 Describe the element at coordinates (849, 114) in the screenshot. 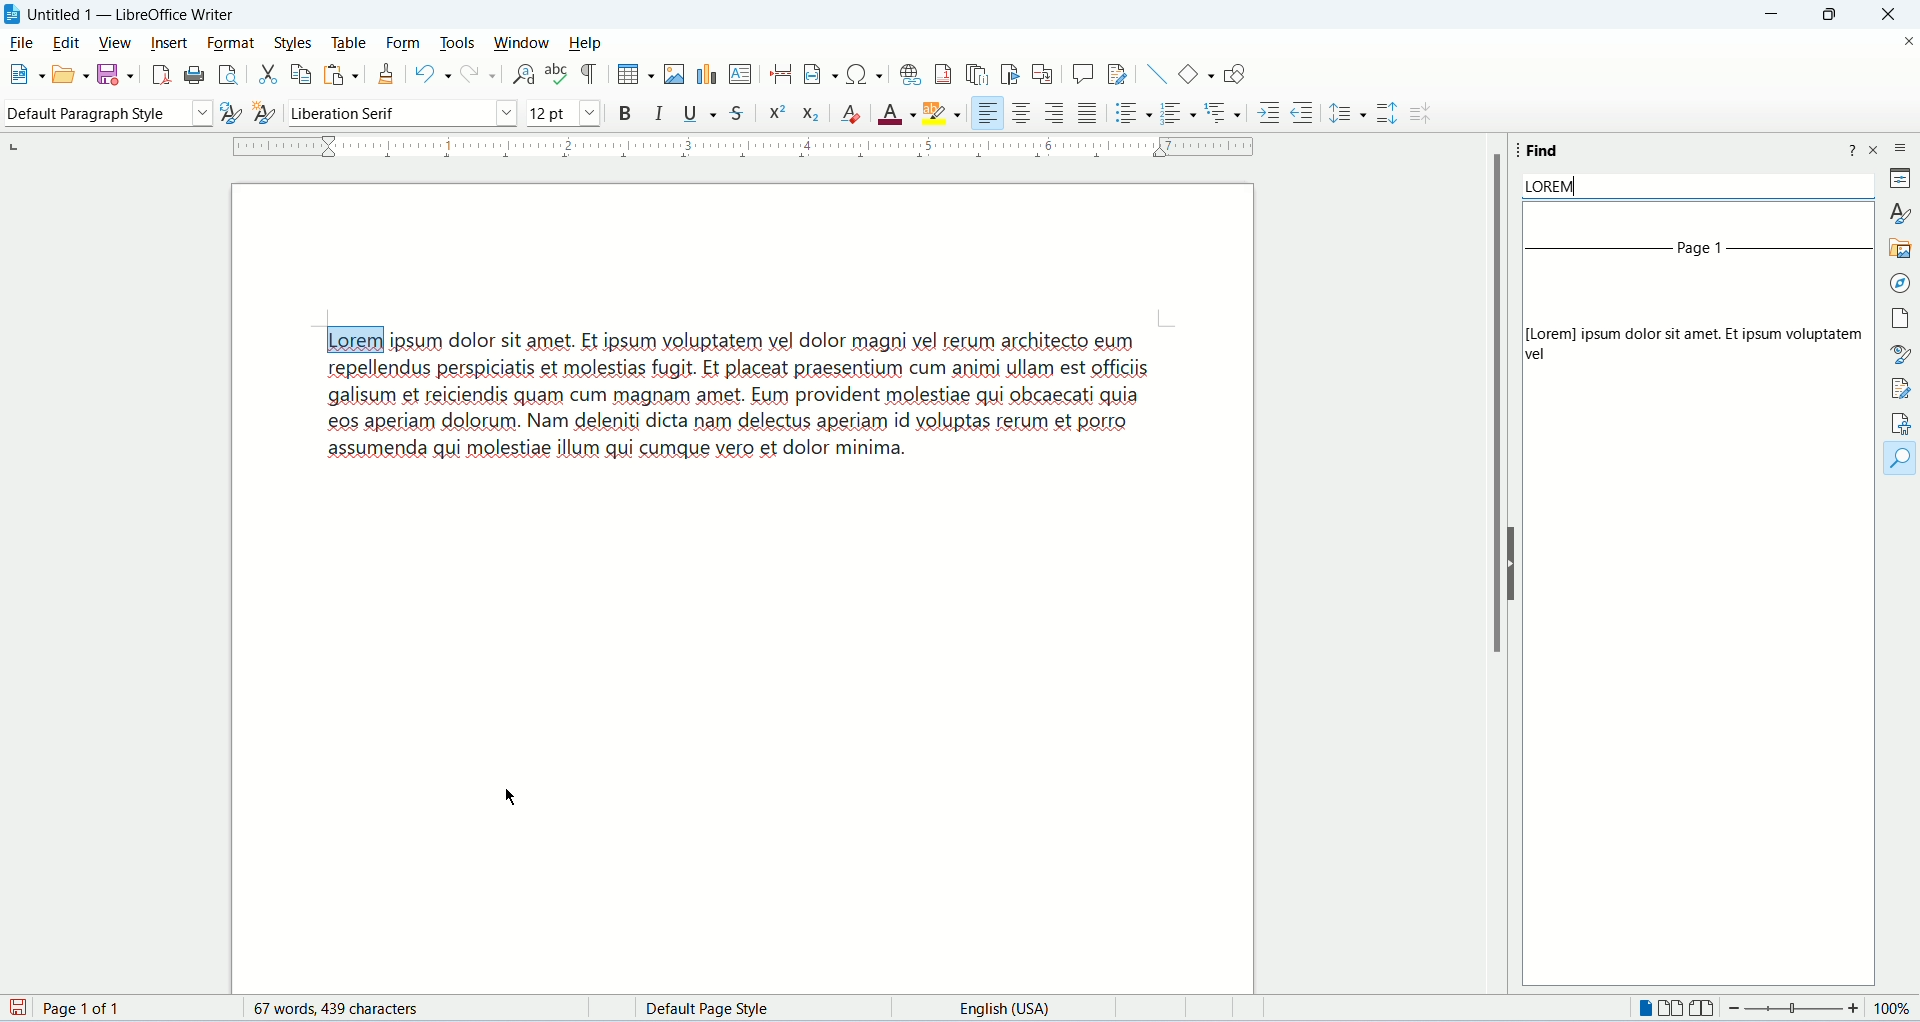

I see `clear formatting` at that location.